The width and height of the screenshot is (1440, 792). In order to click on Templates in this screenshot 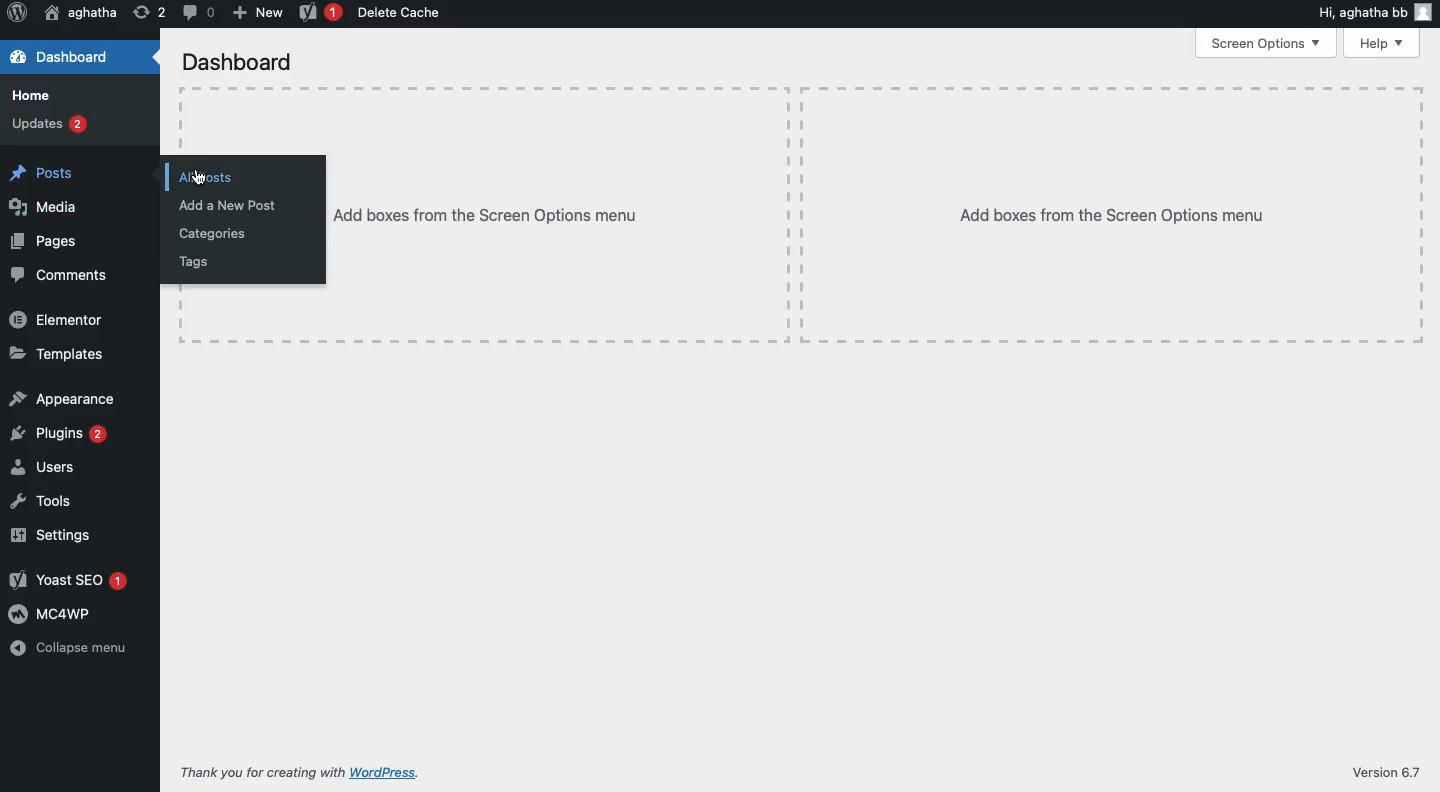, I will do `click(58, 355)`.